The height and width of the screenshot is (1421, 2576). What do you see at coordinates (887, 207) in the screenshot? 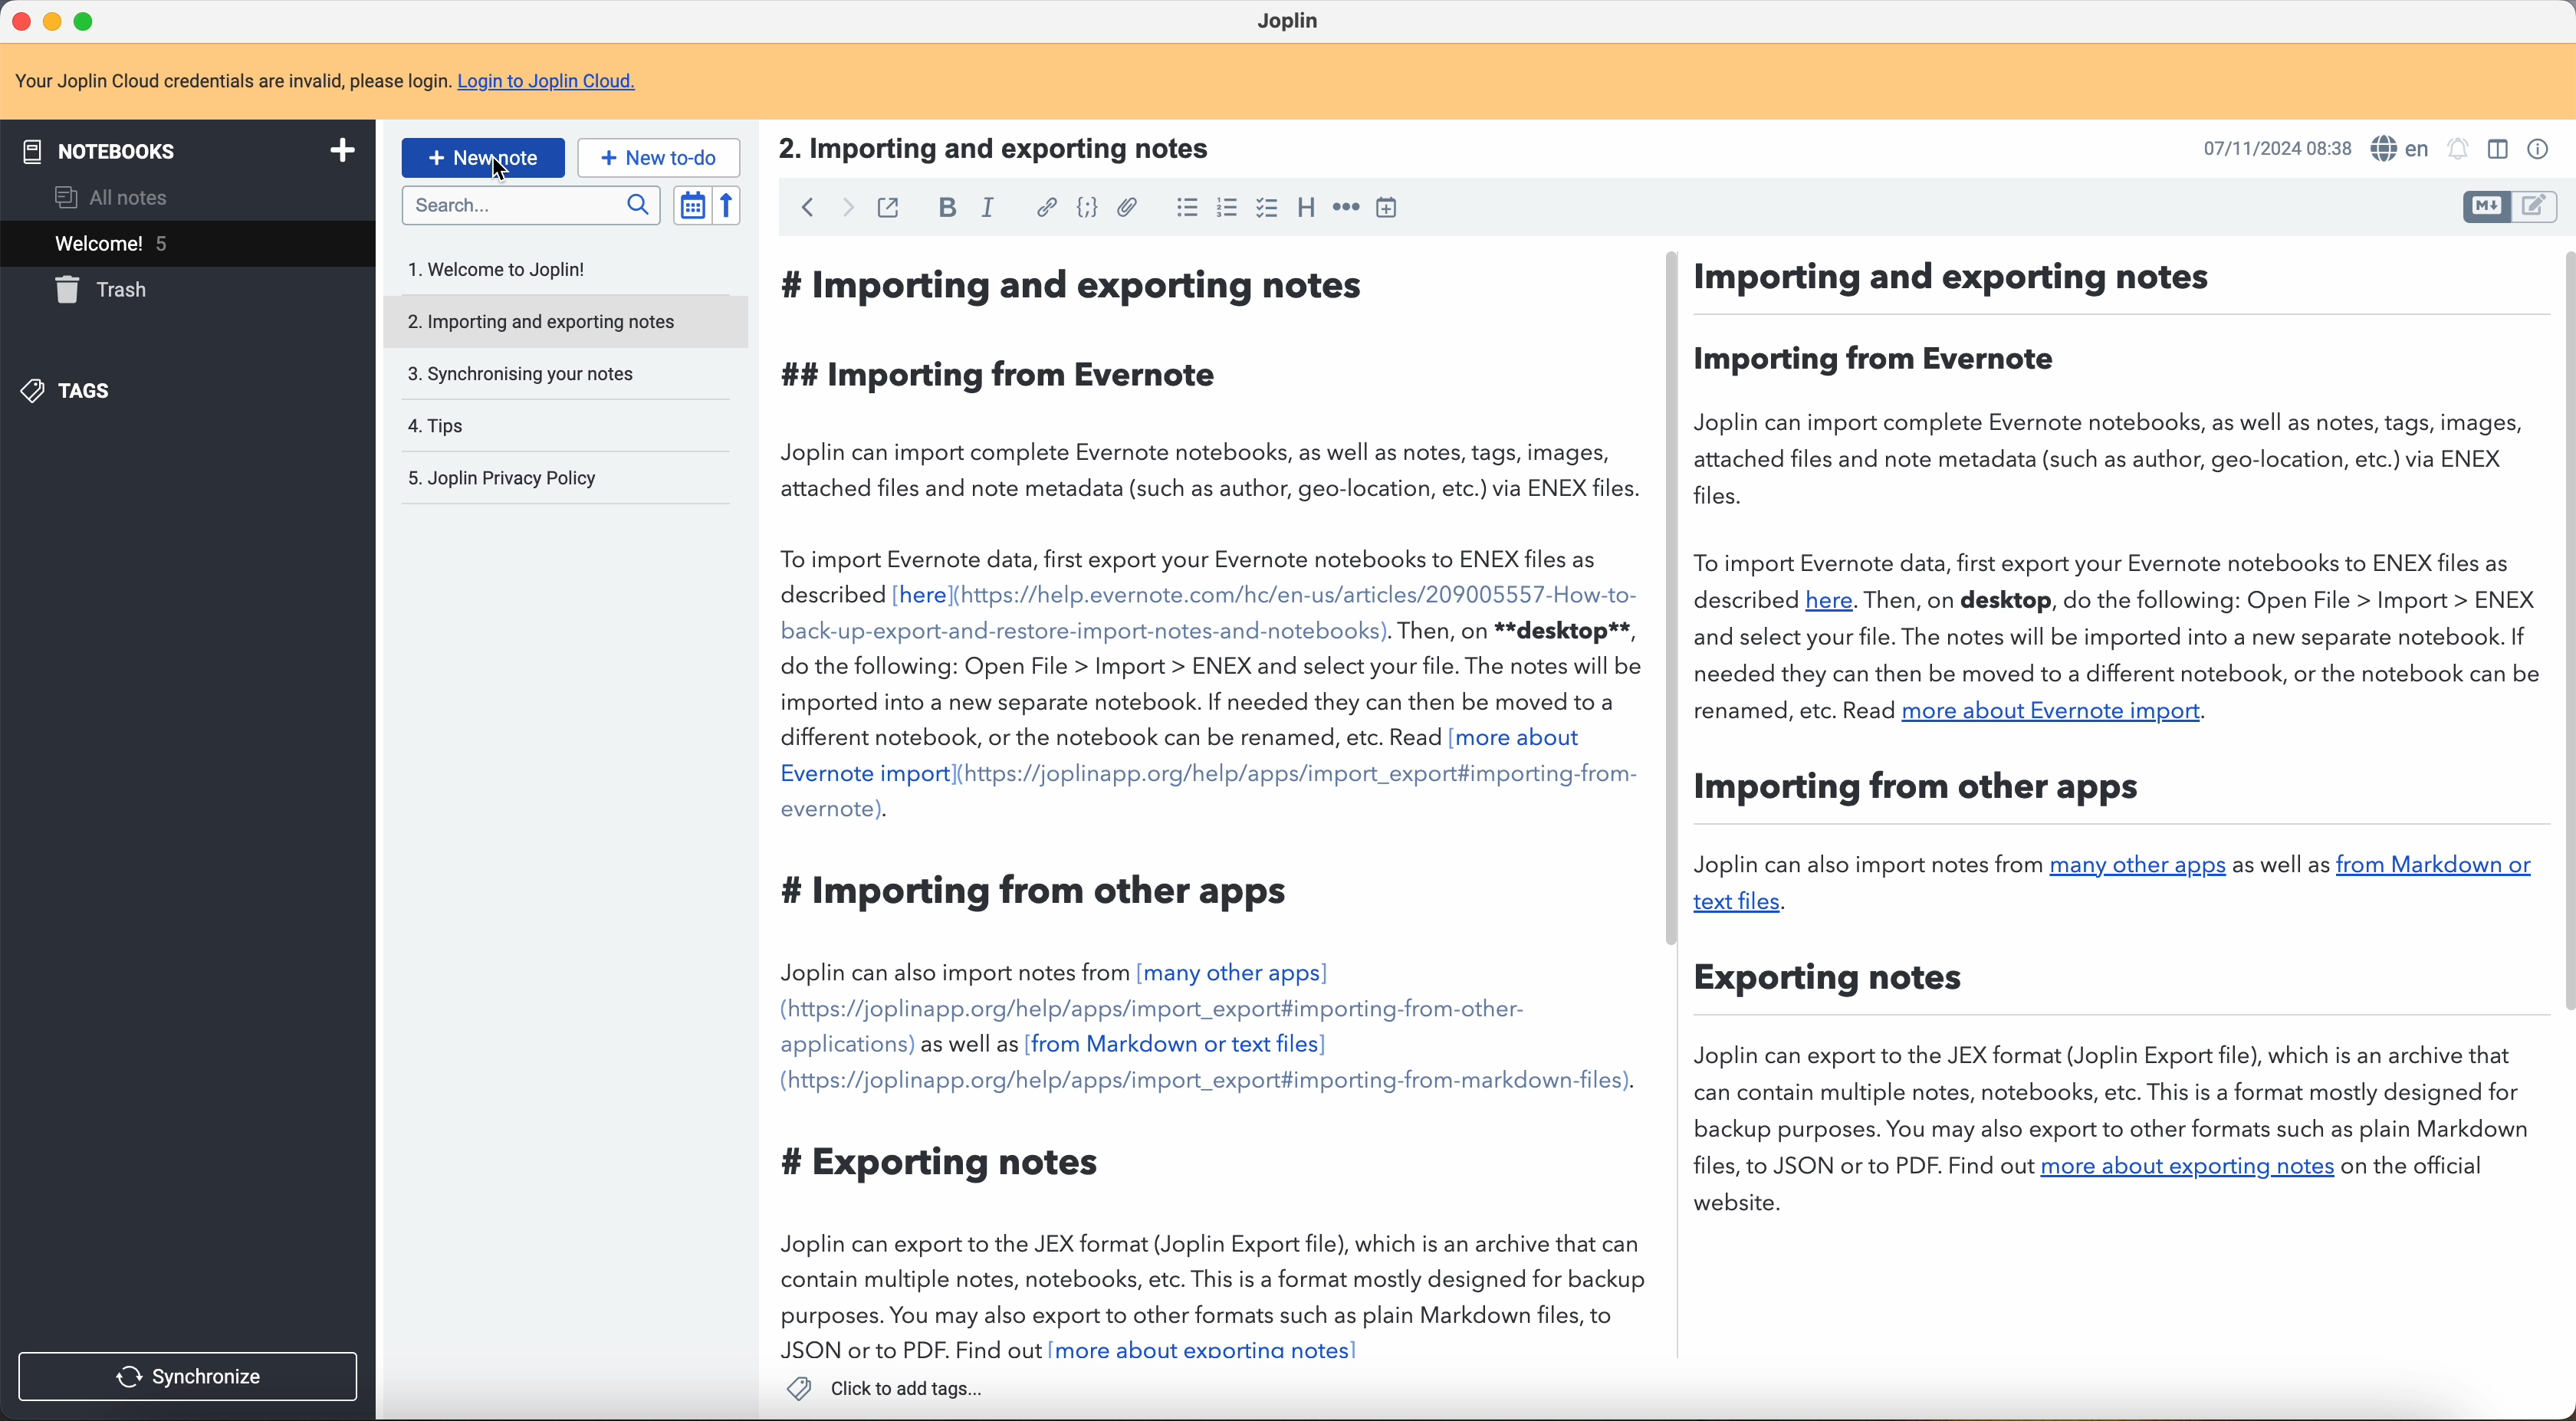
I see `toggle external editing` at bounding box center [887, 207].